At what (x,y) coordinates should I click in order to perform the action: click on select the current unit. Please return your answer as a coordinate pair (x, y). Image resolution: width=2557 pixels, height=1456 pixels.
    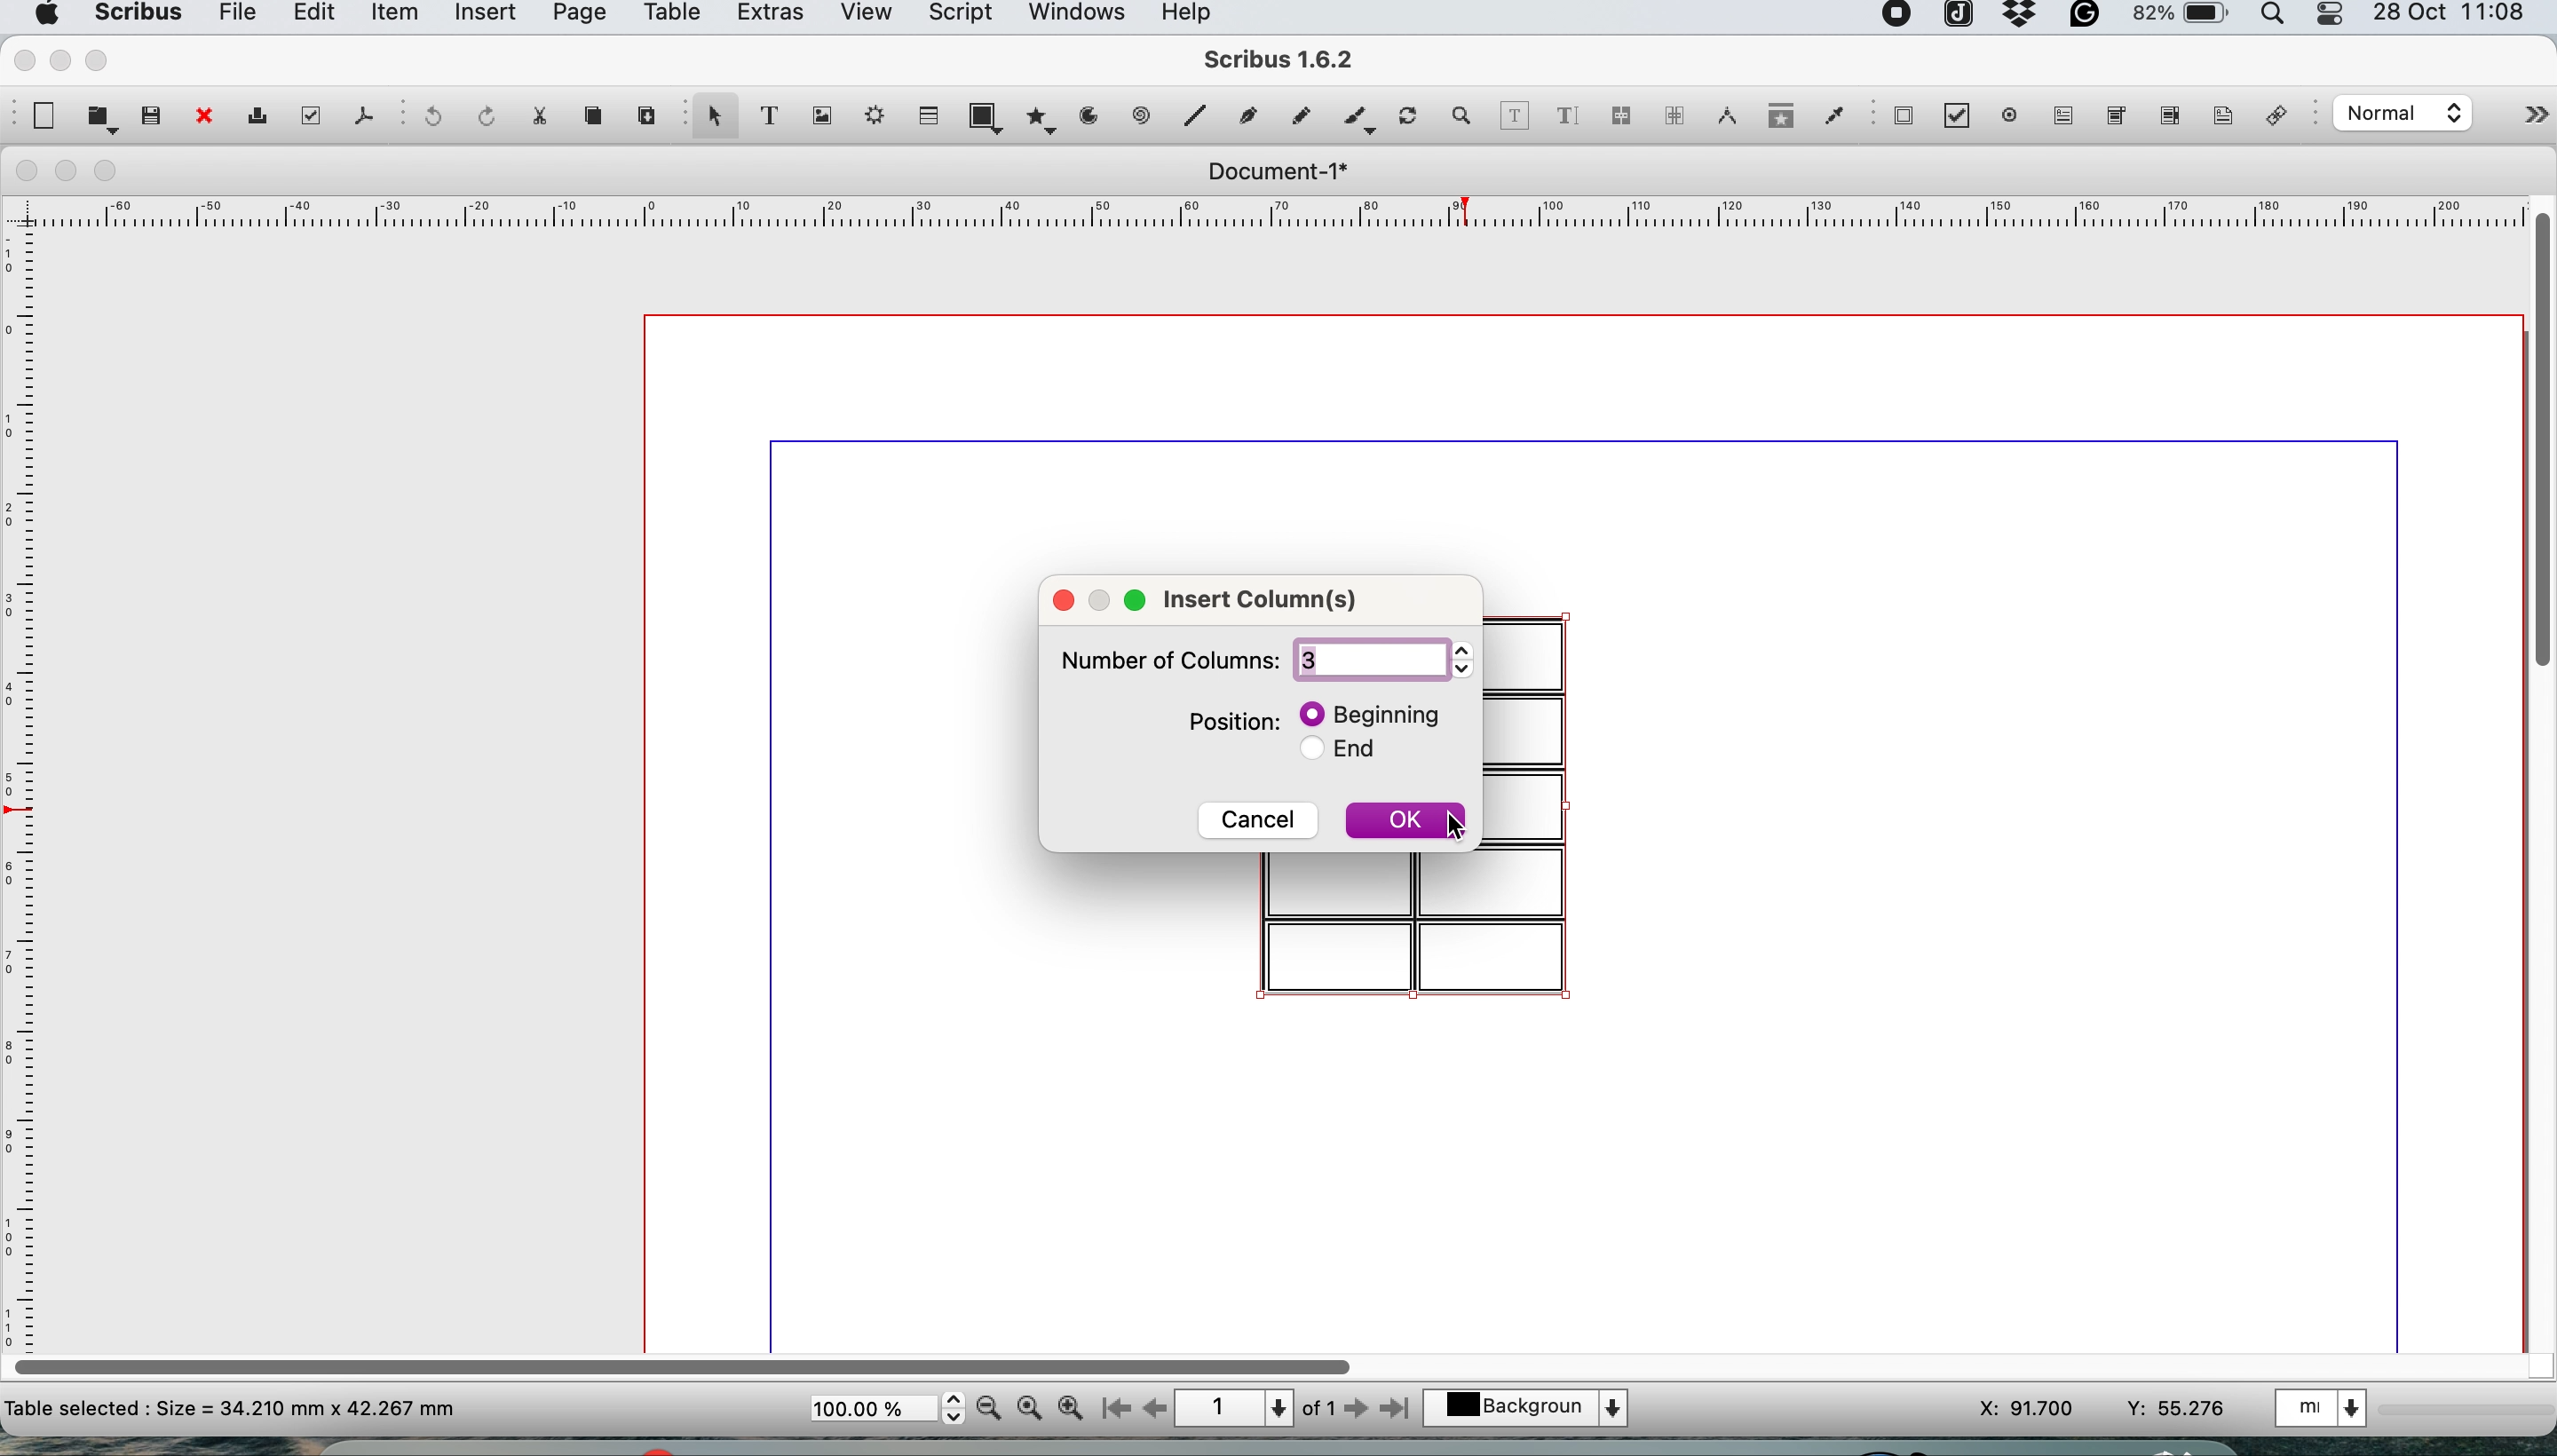
    Looking at the image, I should click on (2326, 1406).